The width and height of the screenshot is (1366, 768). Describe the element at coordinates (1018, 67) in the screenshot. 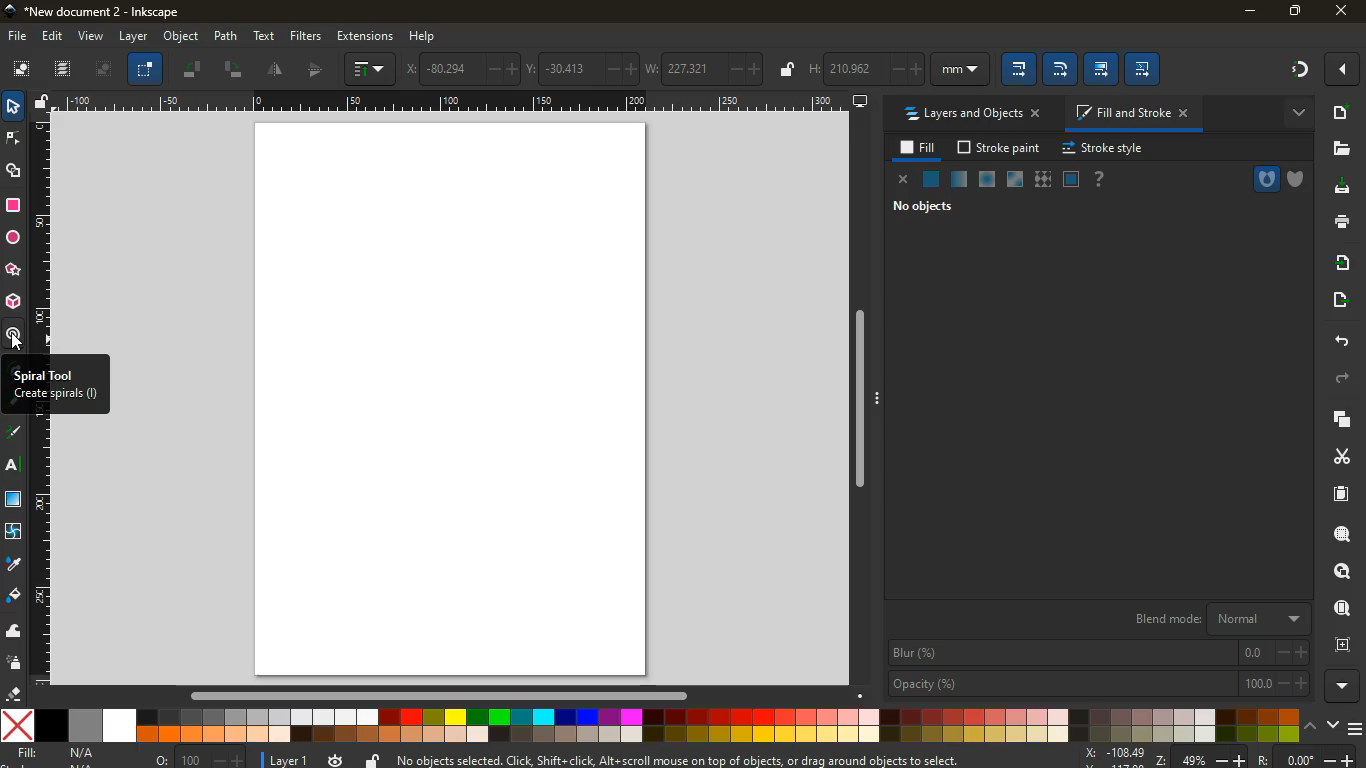

I see `edit` at that location.